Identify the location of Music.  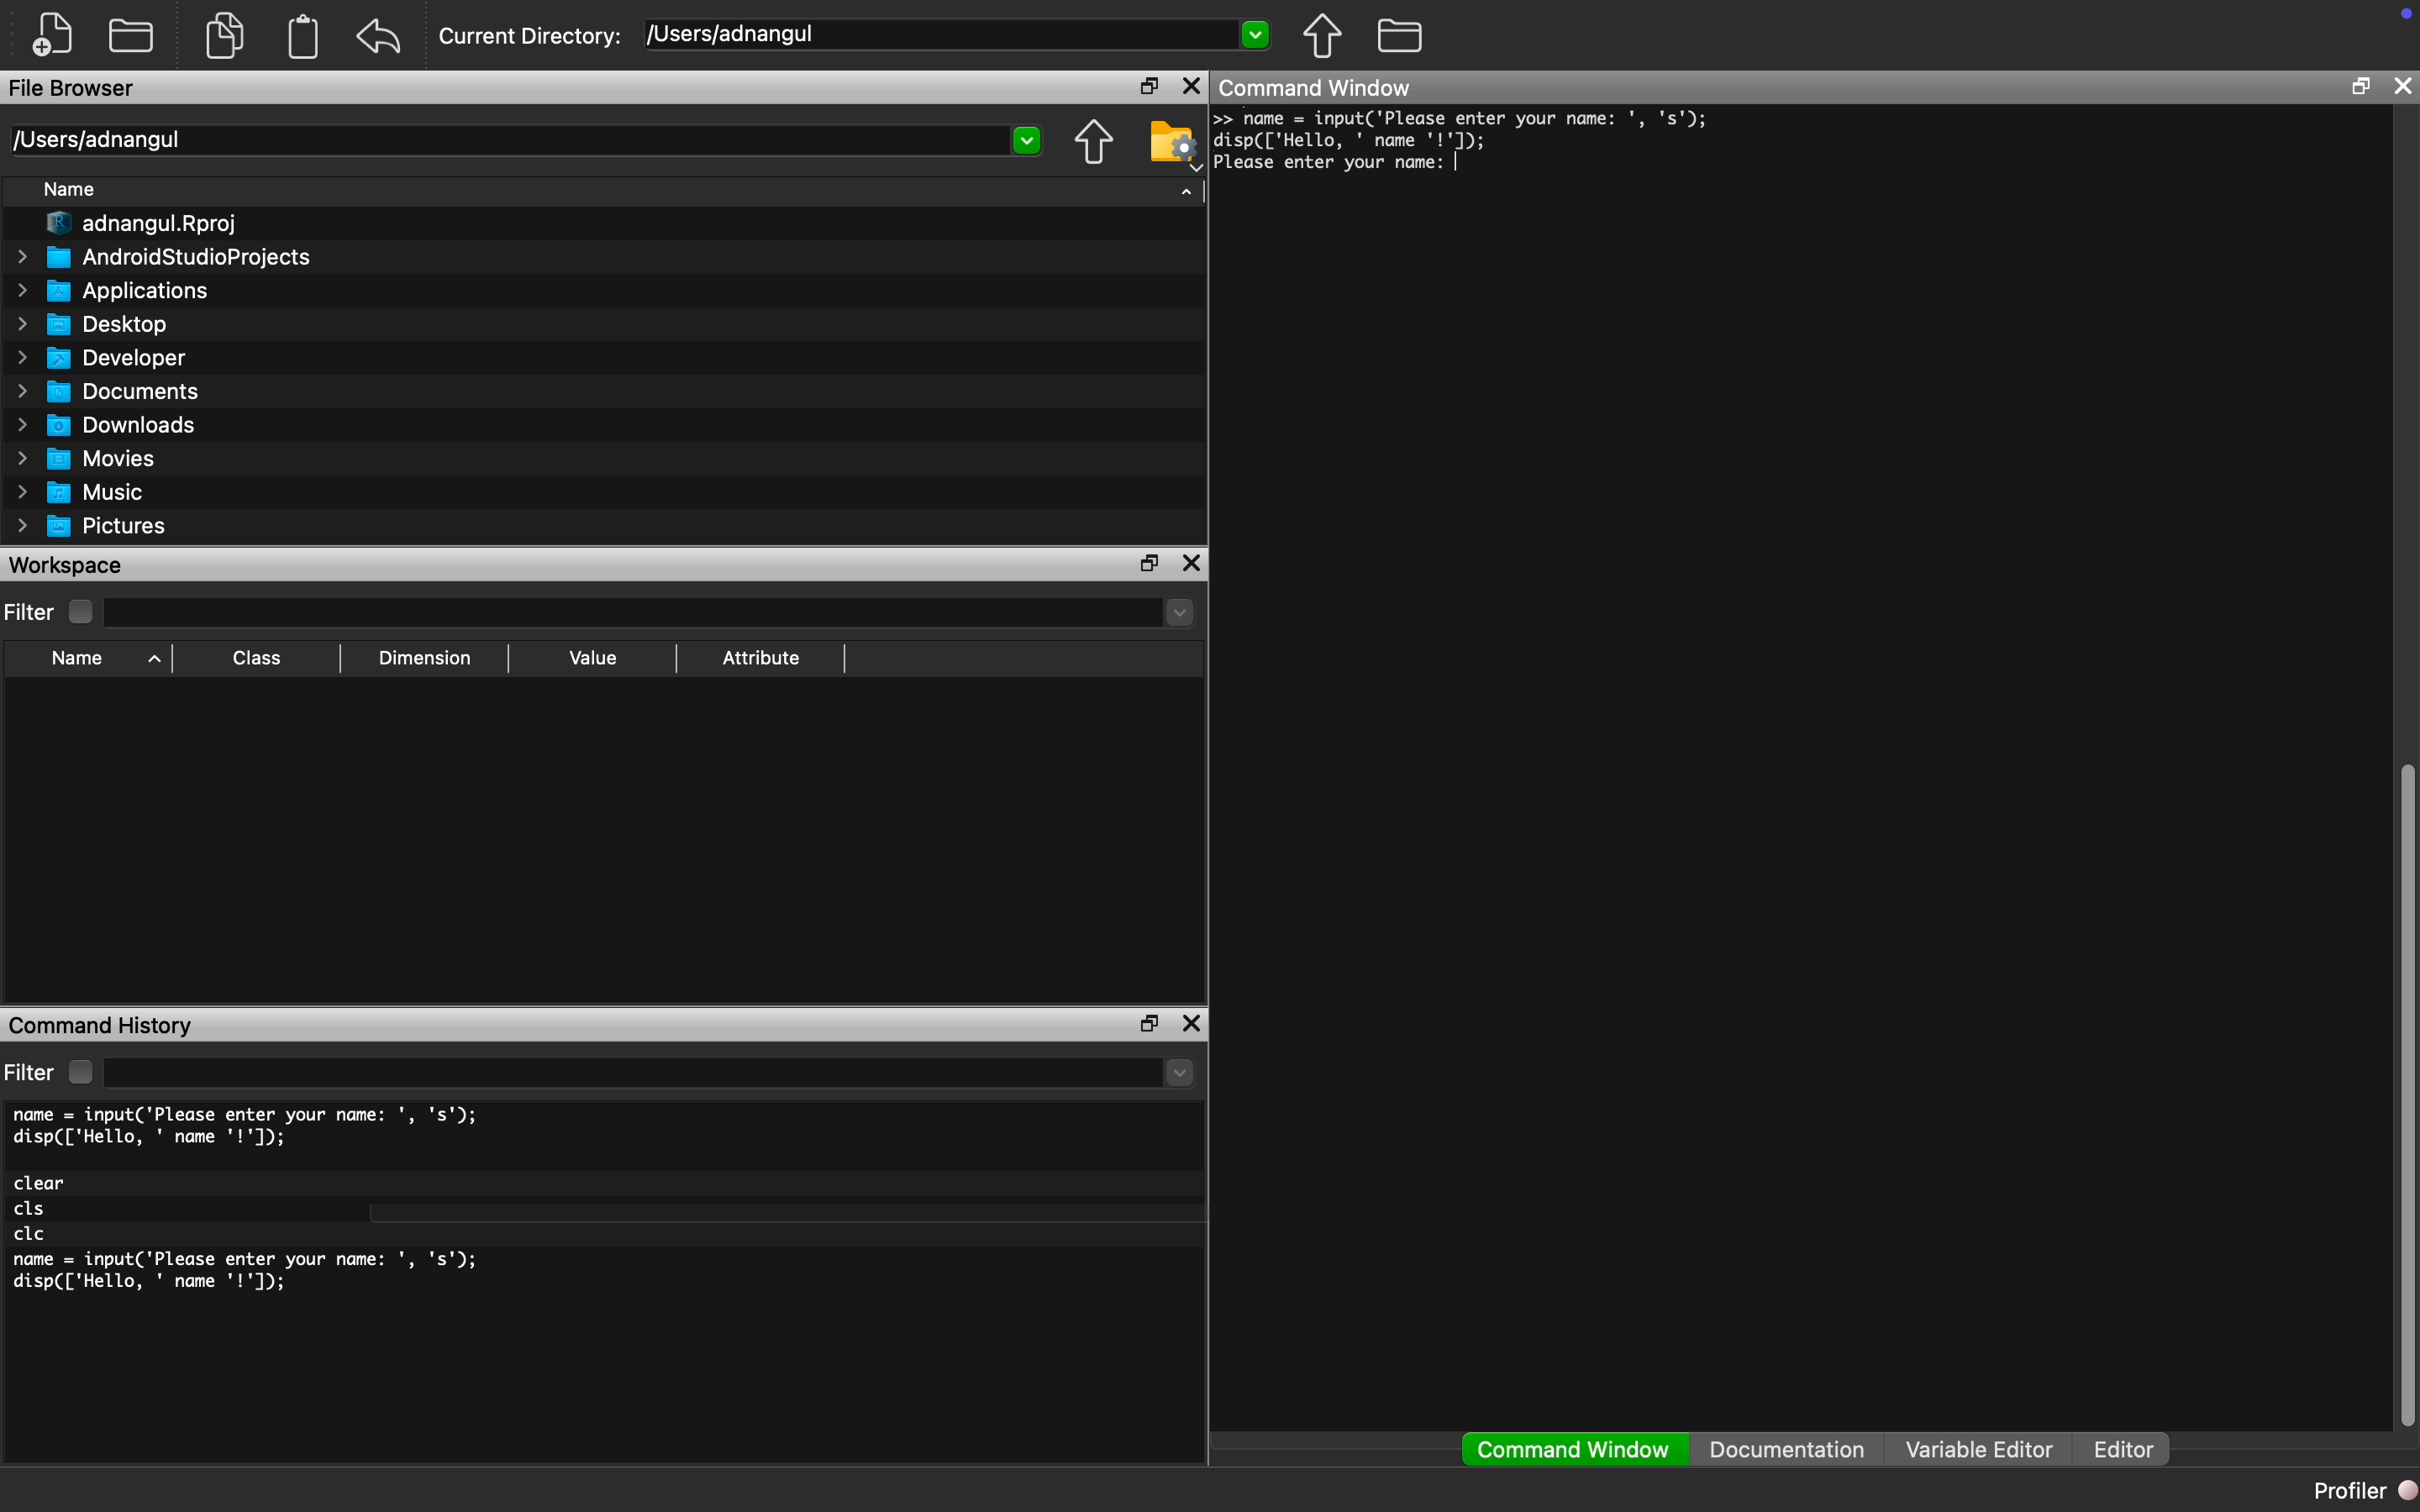
(78, 493).